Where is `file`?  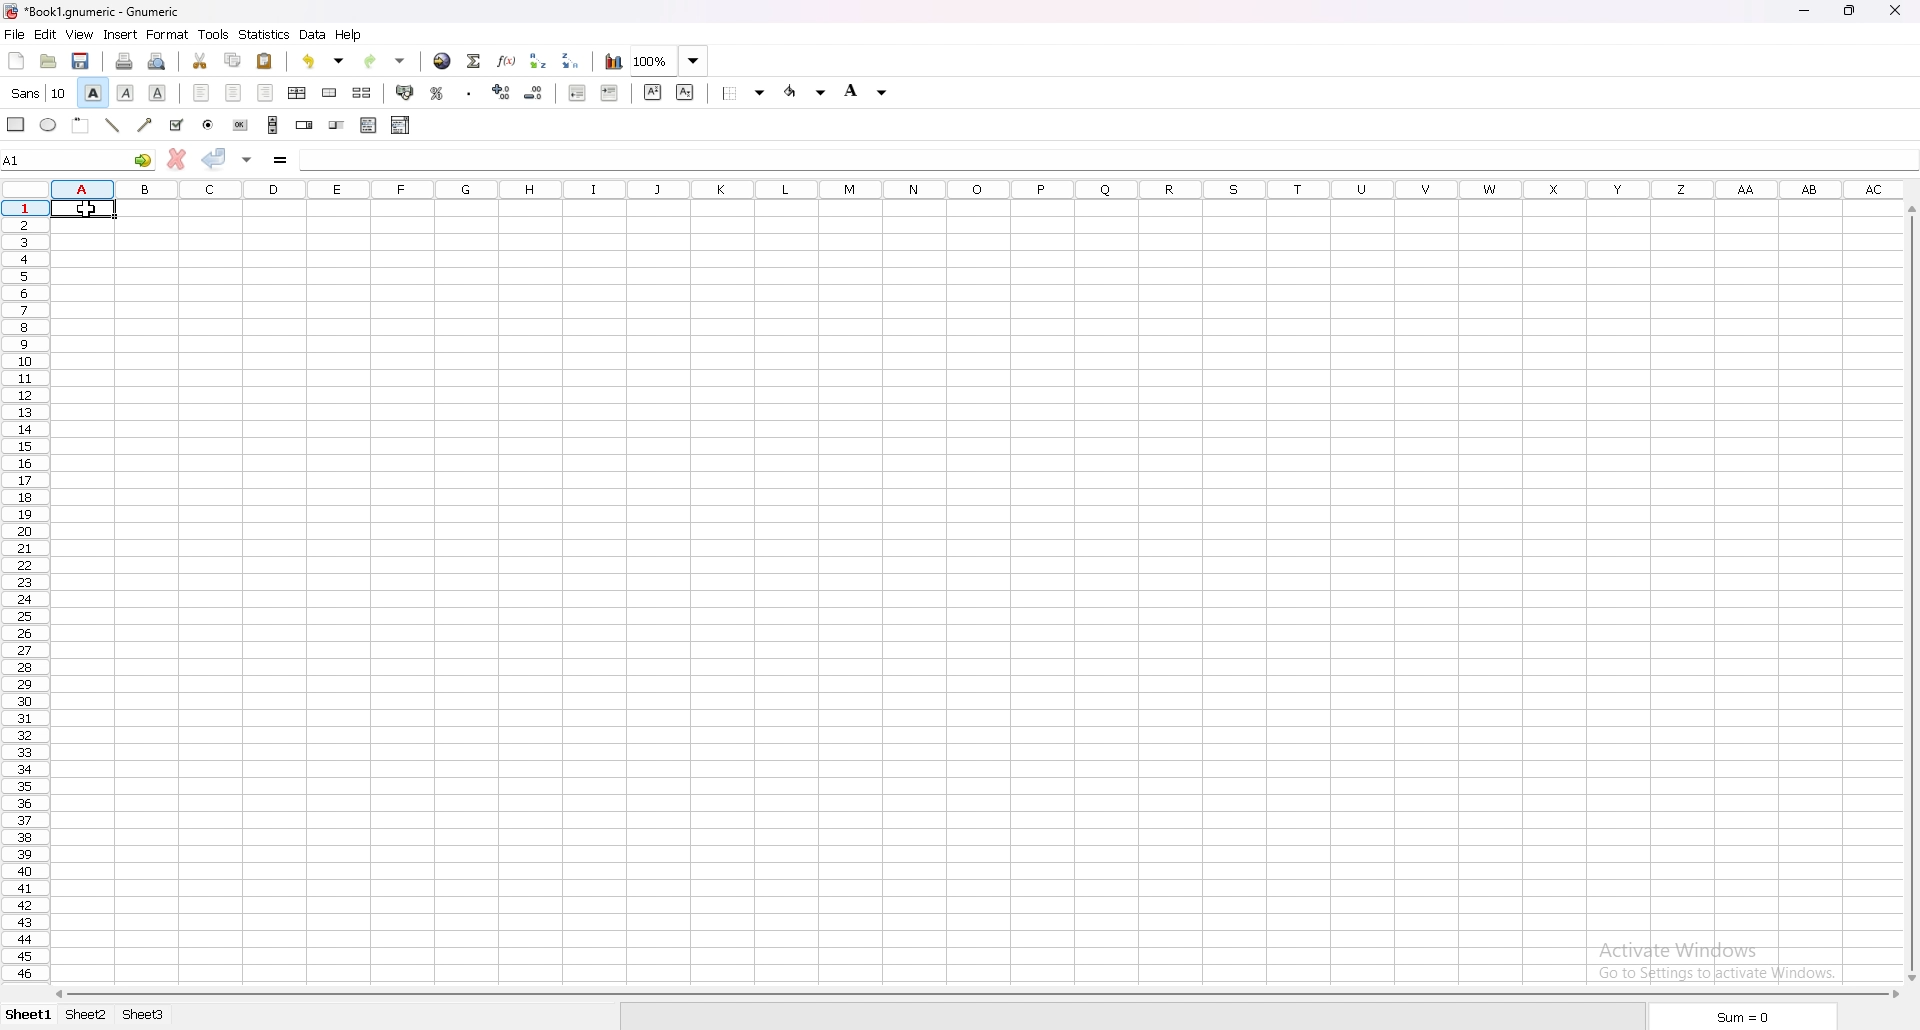
file is located at coordinates (15, 34).